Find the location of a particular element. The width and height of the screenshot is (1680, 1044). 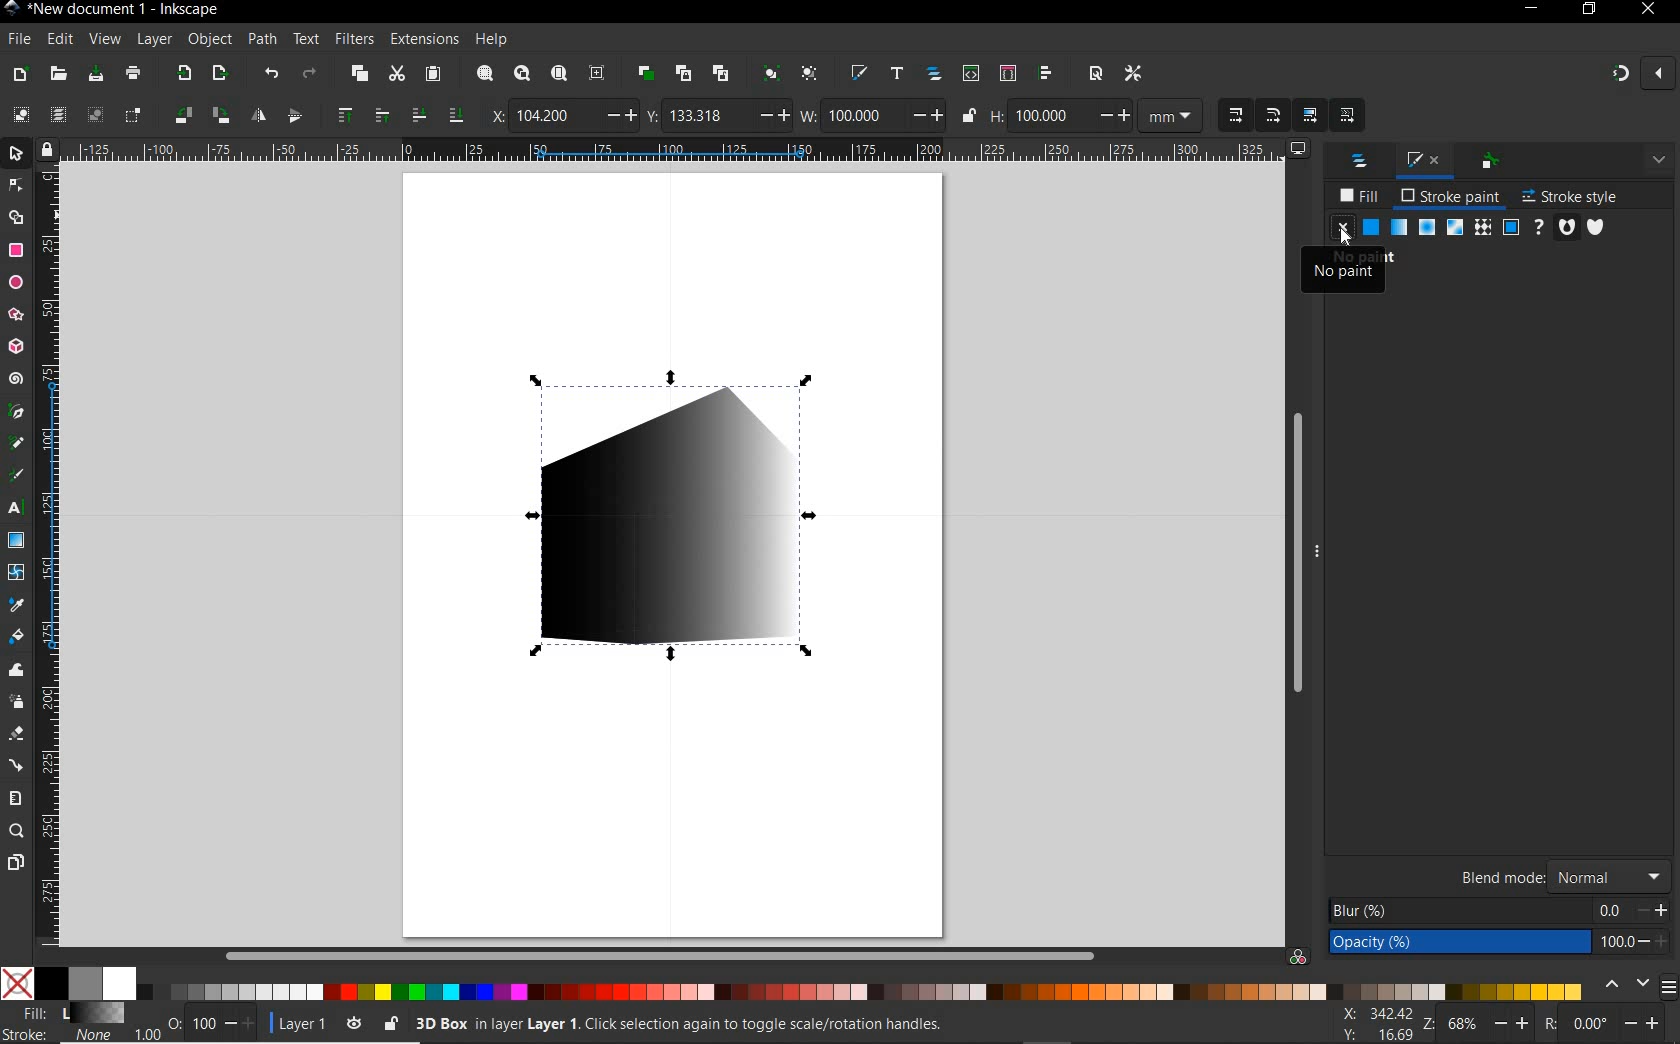

EDIT is located at coordinates (60, 40).